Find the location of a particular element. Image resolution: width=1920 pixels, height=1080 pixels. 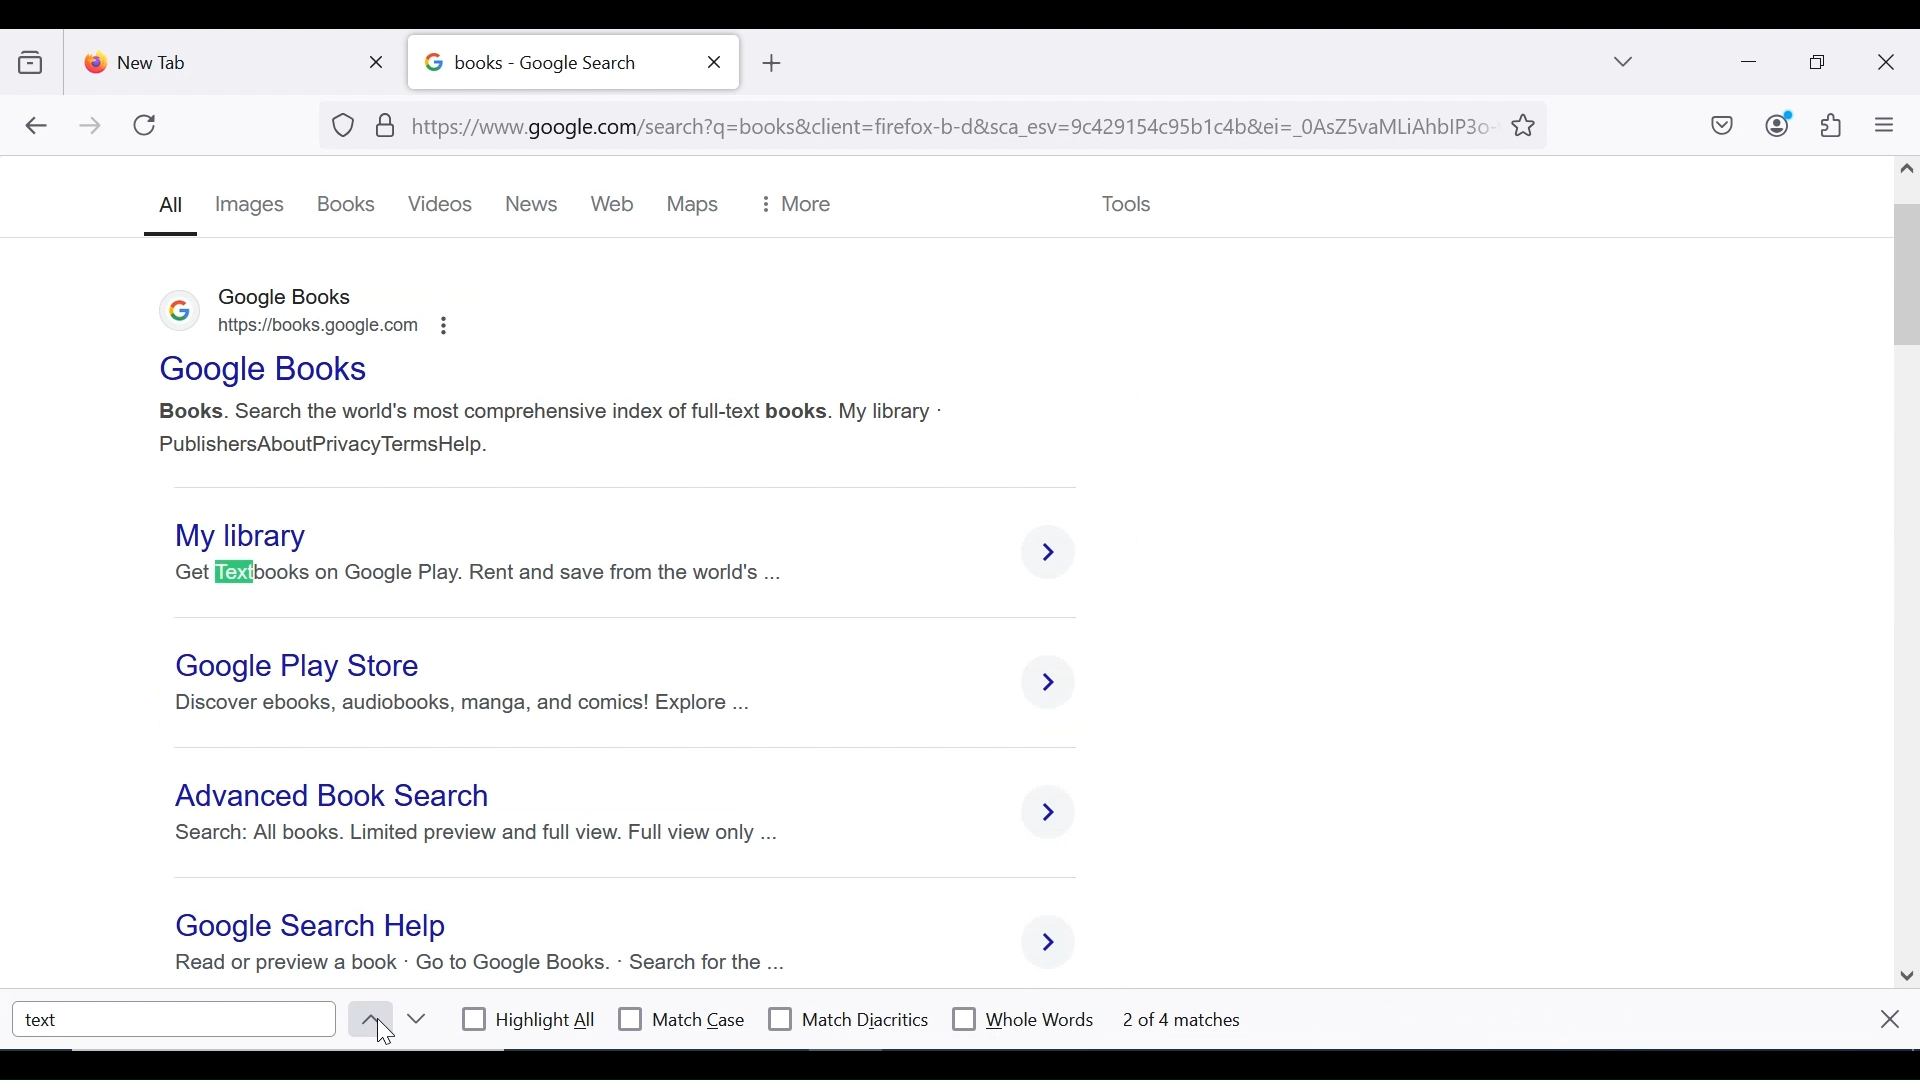

mouse pointer is located at coordinates (392, 1035).